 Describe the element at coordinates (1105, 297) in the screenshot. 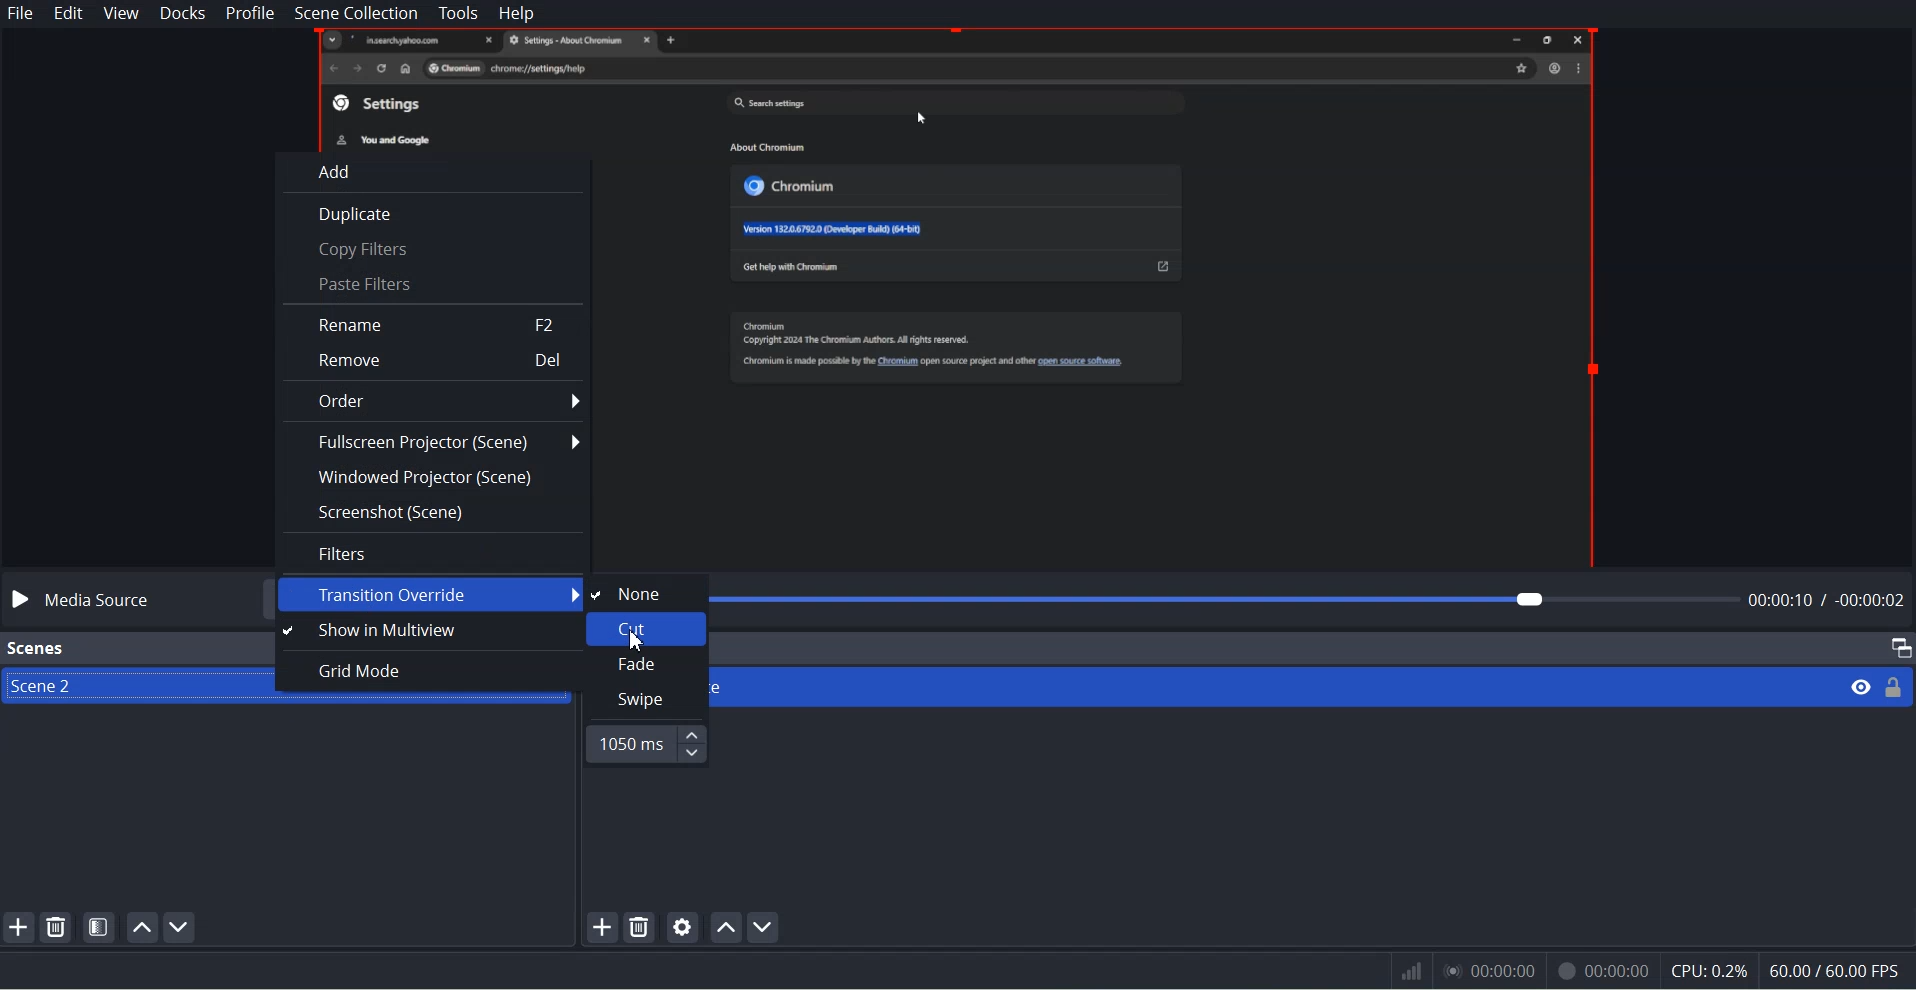

I see `File Preview window` at that location.